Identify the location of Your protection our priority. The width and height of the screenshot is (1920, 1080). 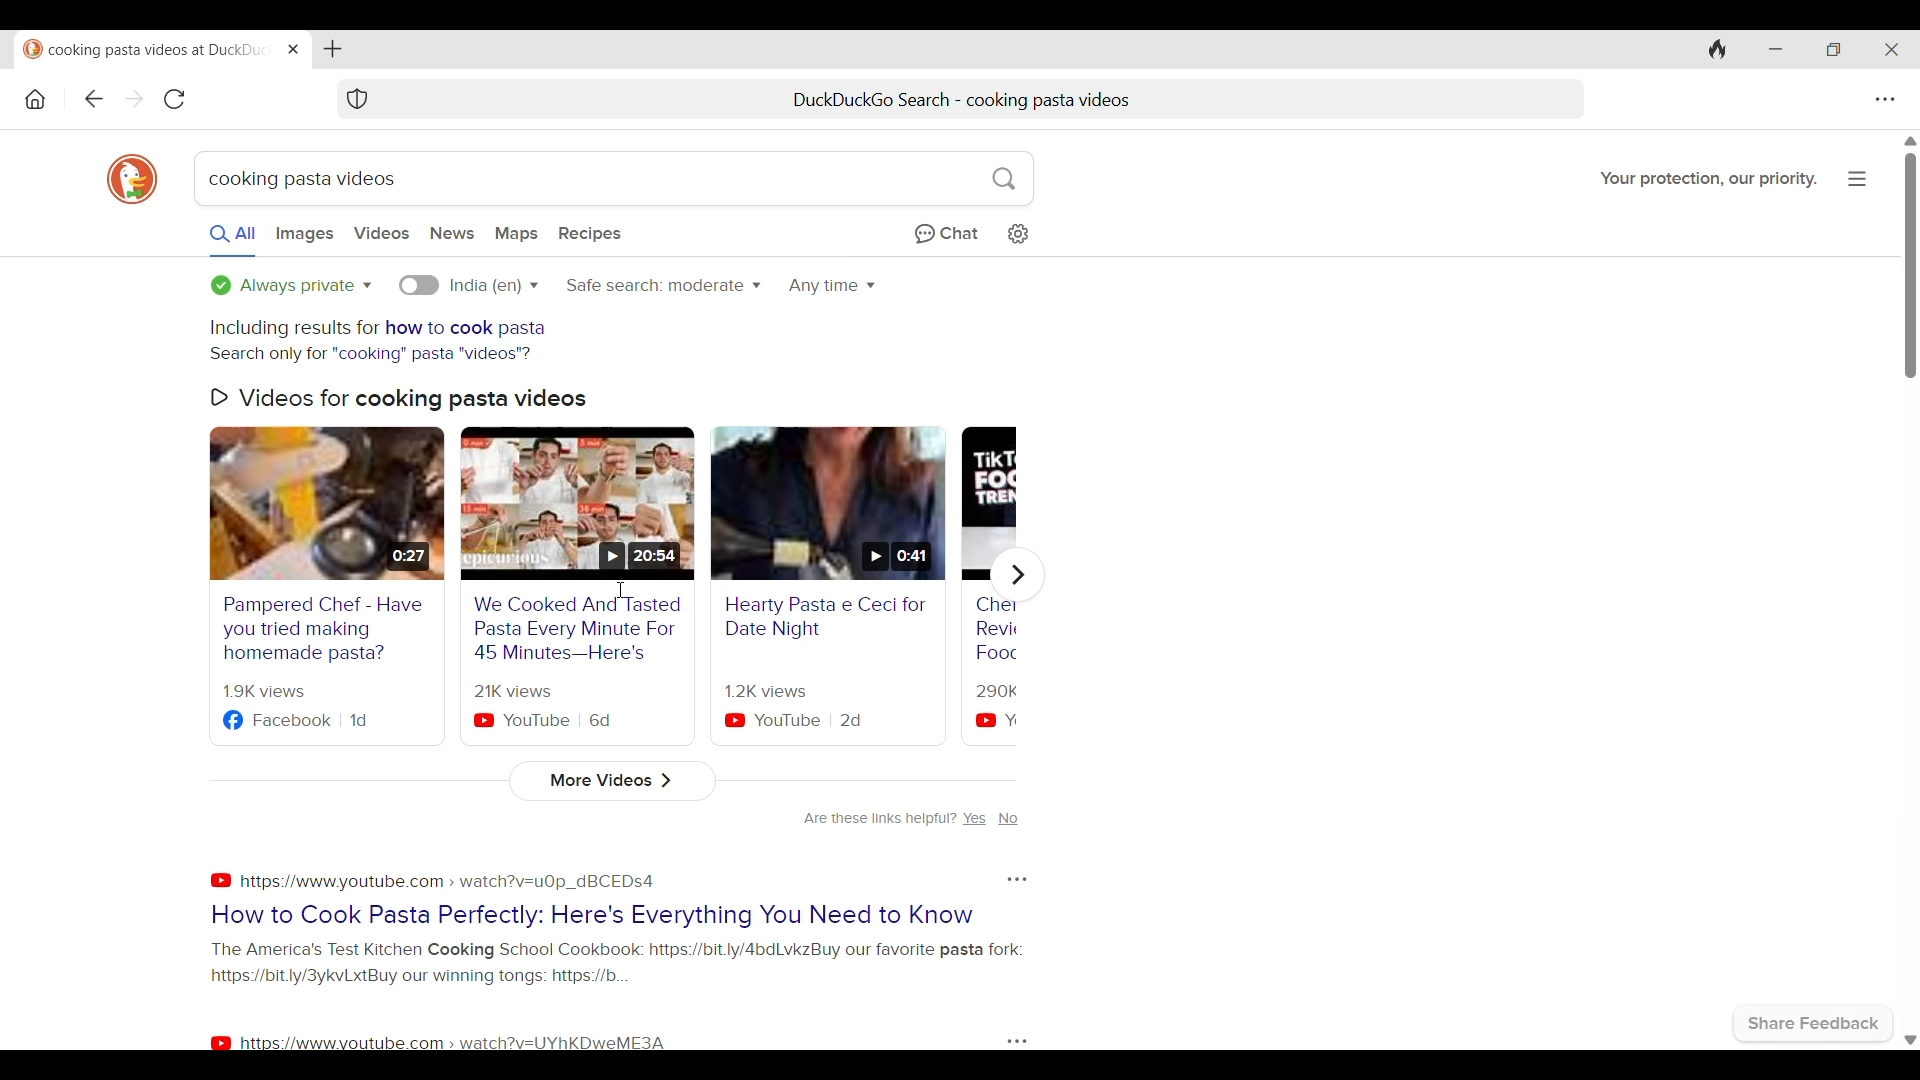
(1704, 179).